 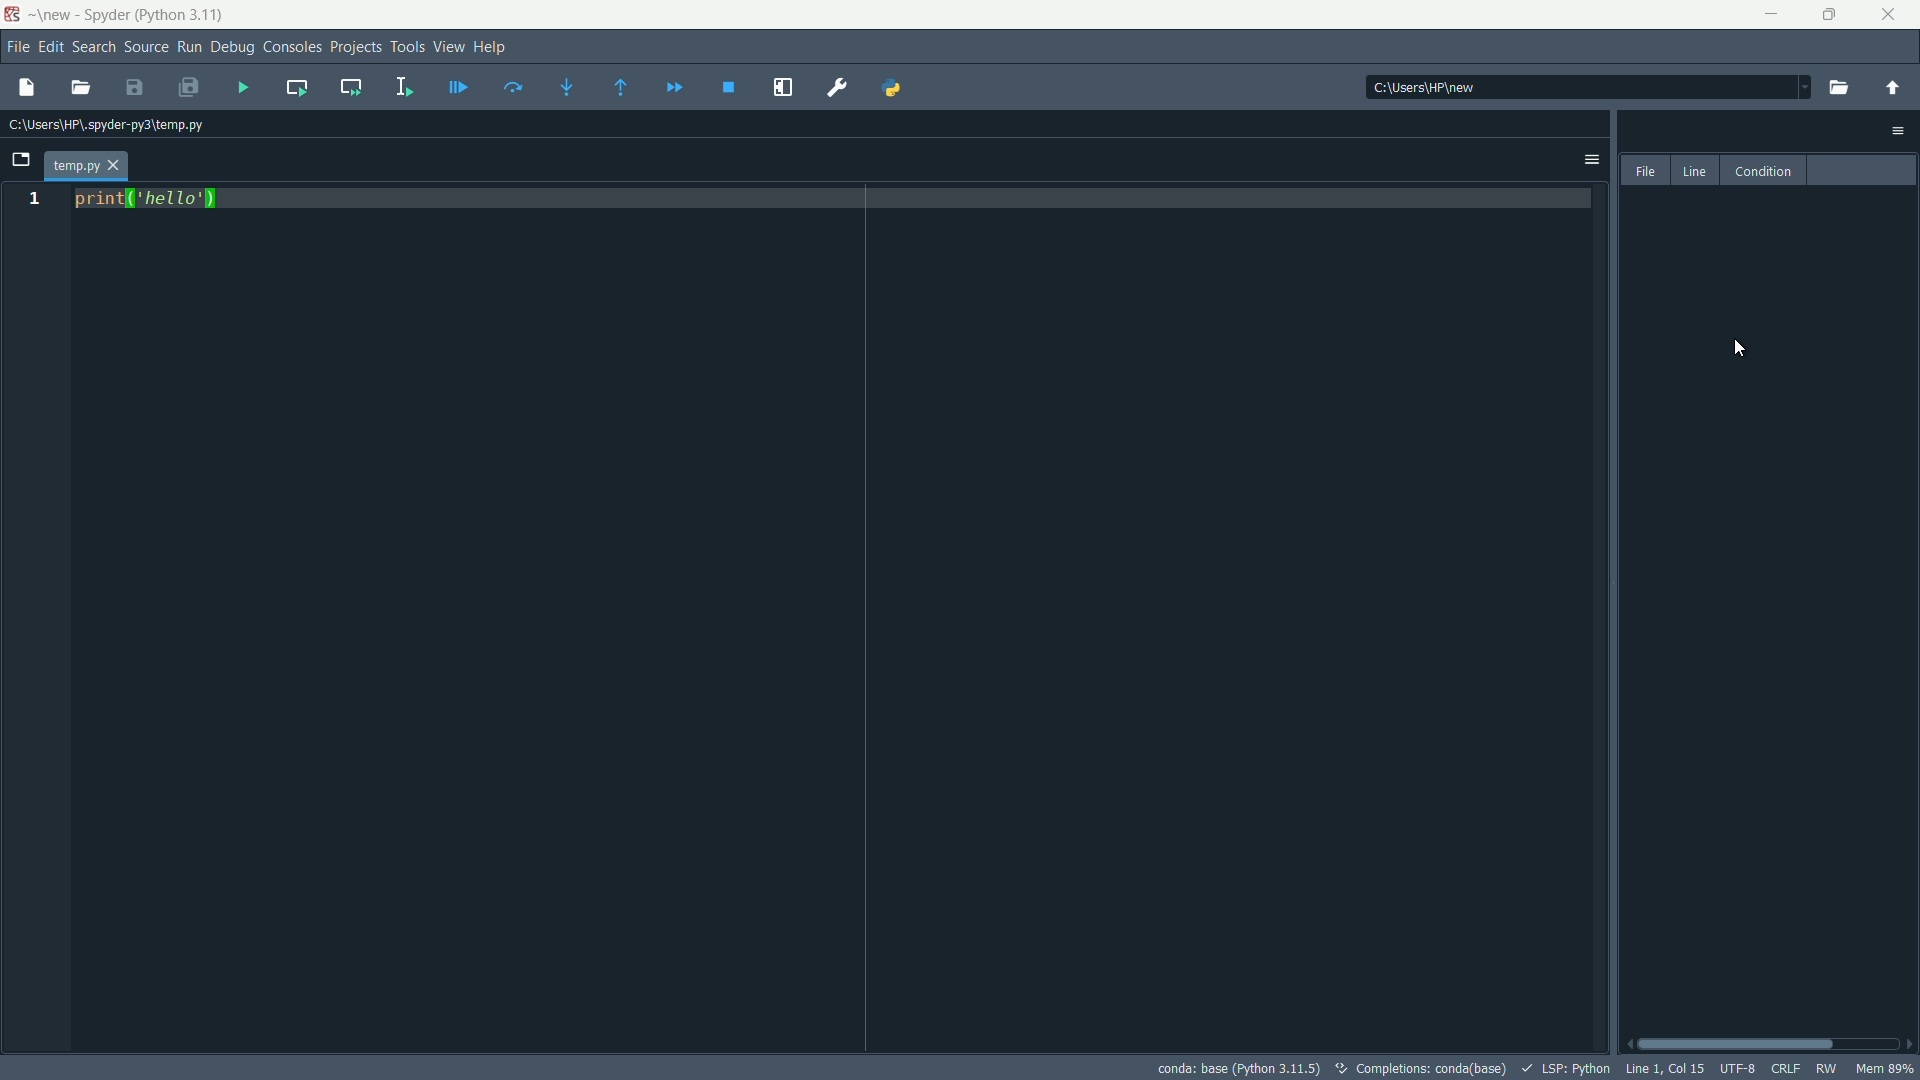 What do you see at coordinates (1592, 160) in the screenshot?
I see `options` at bounding box center [1592, 160].